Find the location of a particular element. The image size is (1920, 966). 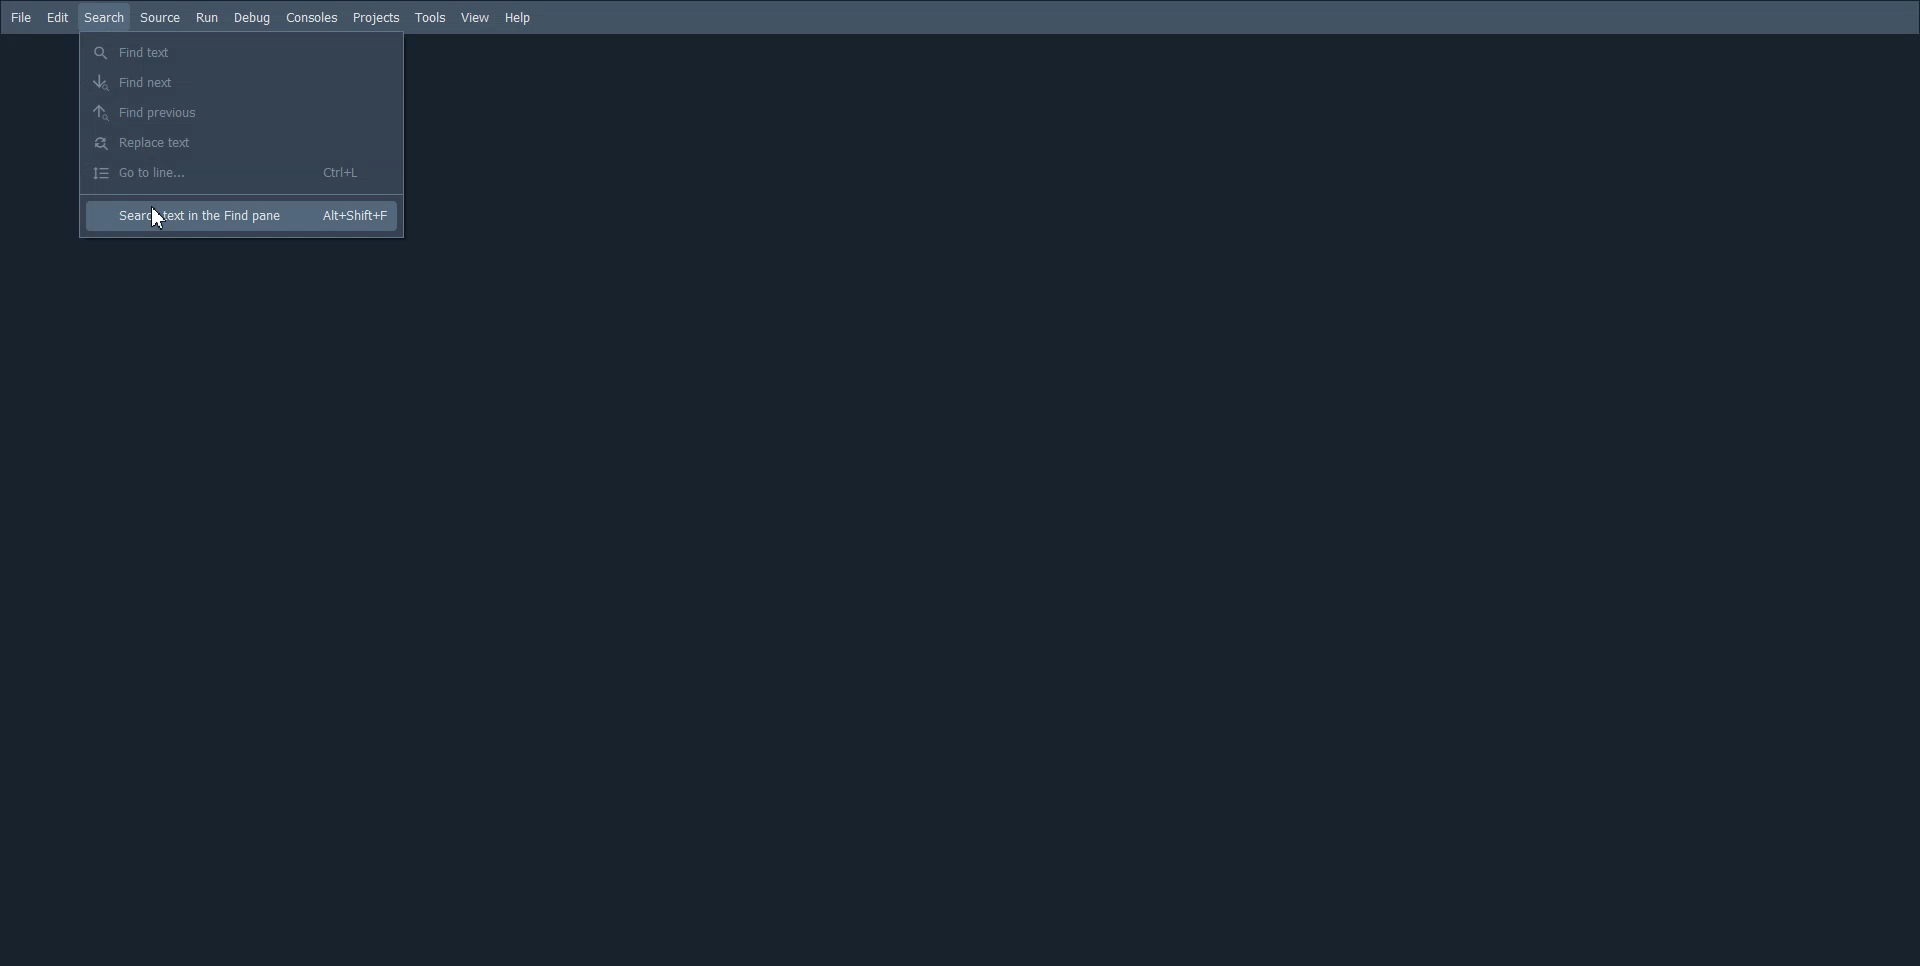

Find text is located at coordinates (232, 53).